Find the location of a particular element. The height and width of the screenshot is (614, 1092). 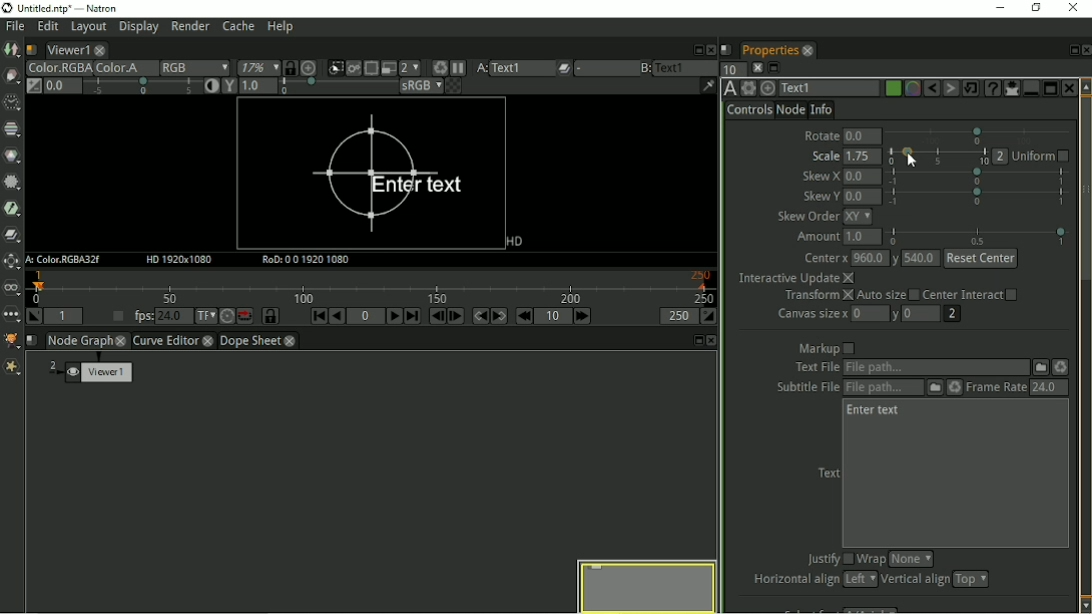

Draw is located at coordinates (11, 76).